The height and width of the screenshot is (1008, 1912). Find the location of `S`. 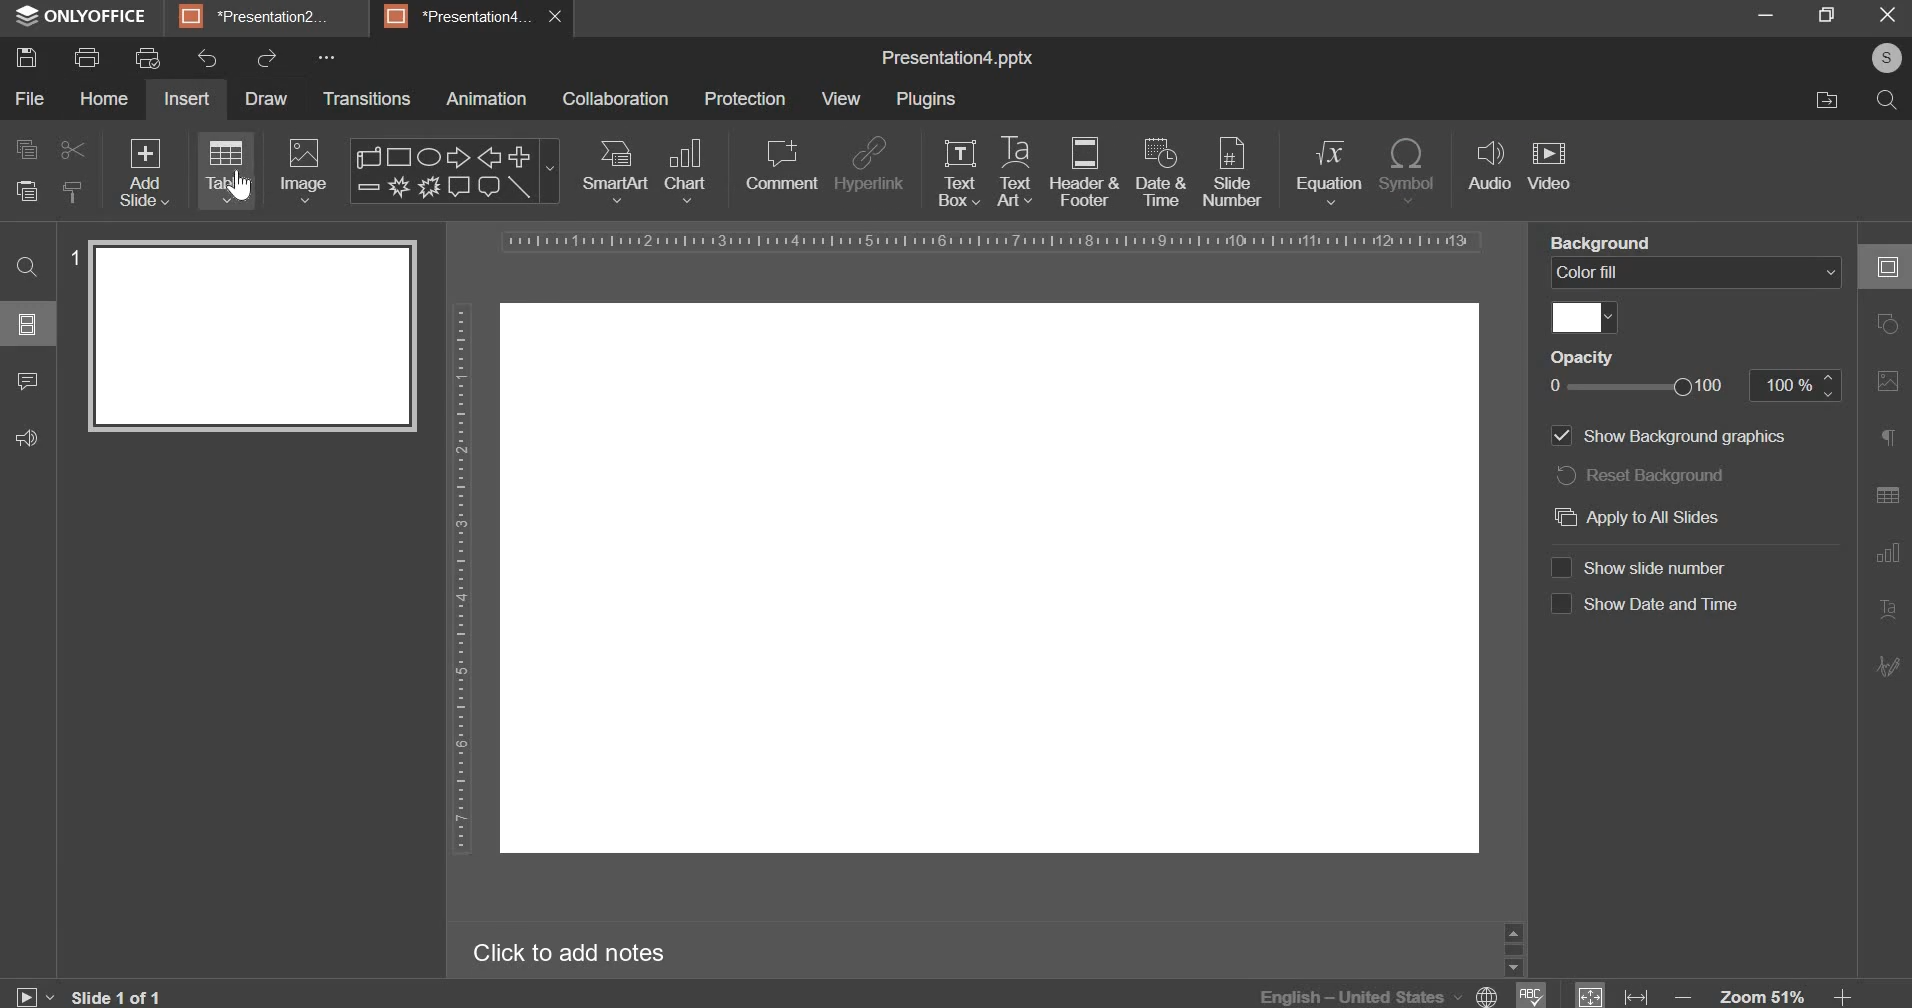

S is located at coordinates (1890, 58).